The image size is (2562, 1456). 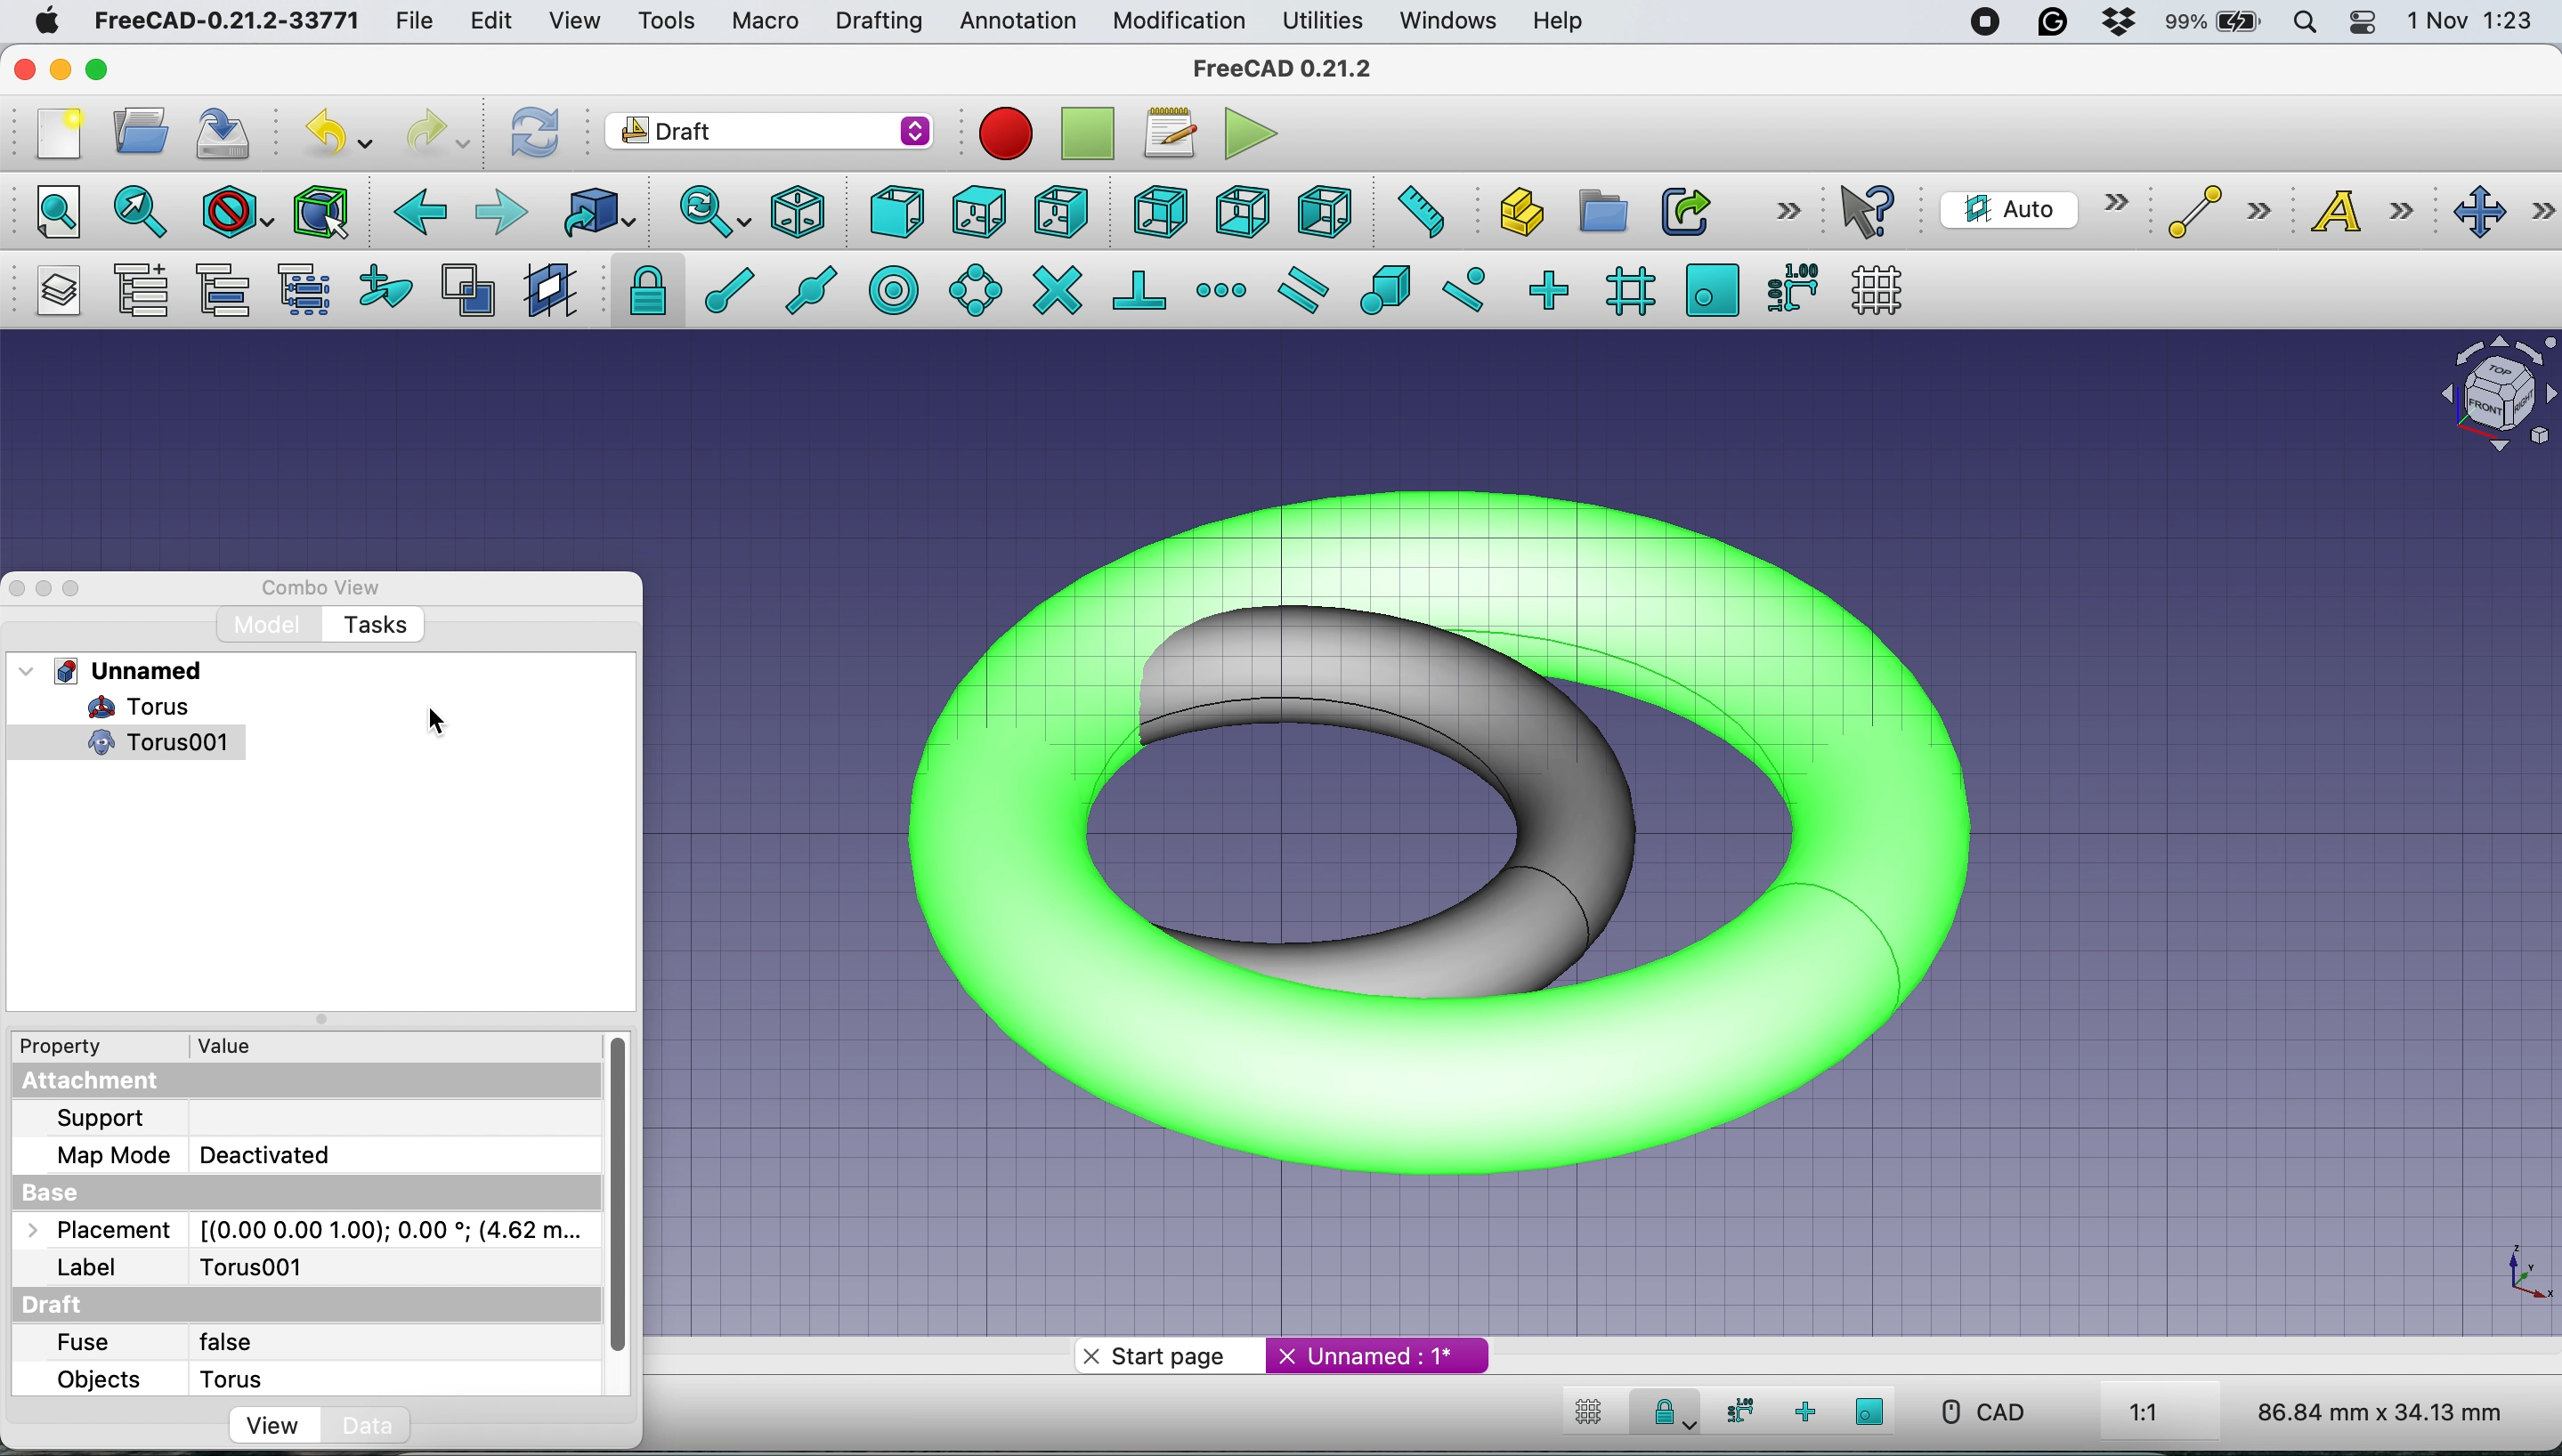 I want to click on dropbox, so click(x=2116, y=22).